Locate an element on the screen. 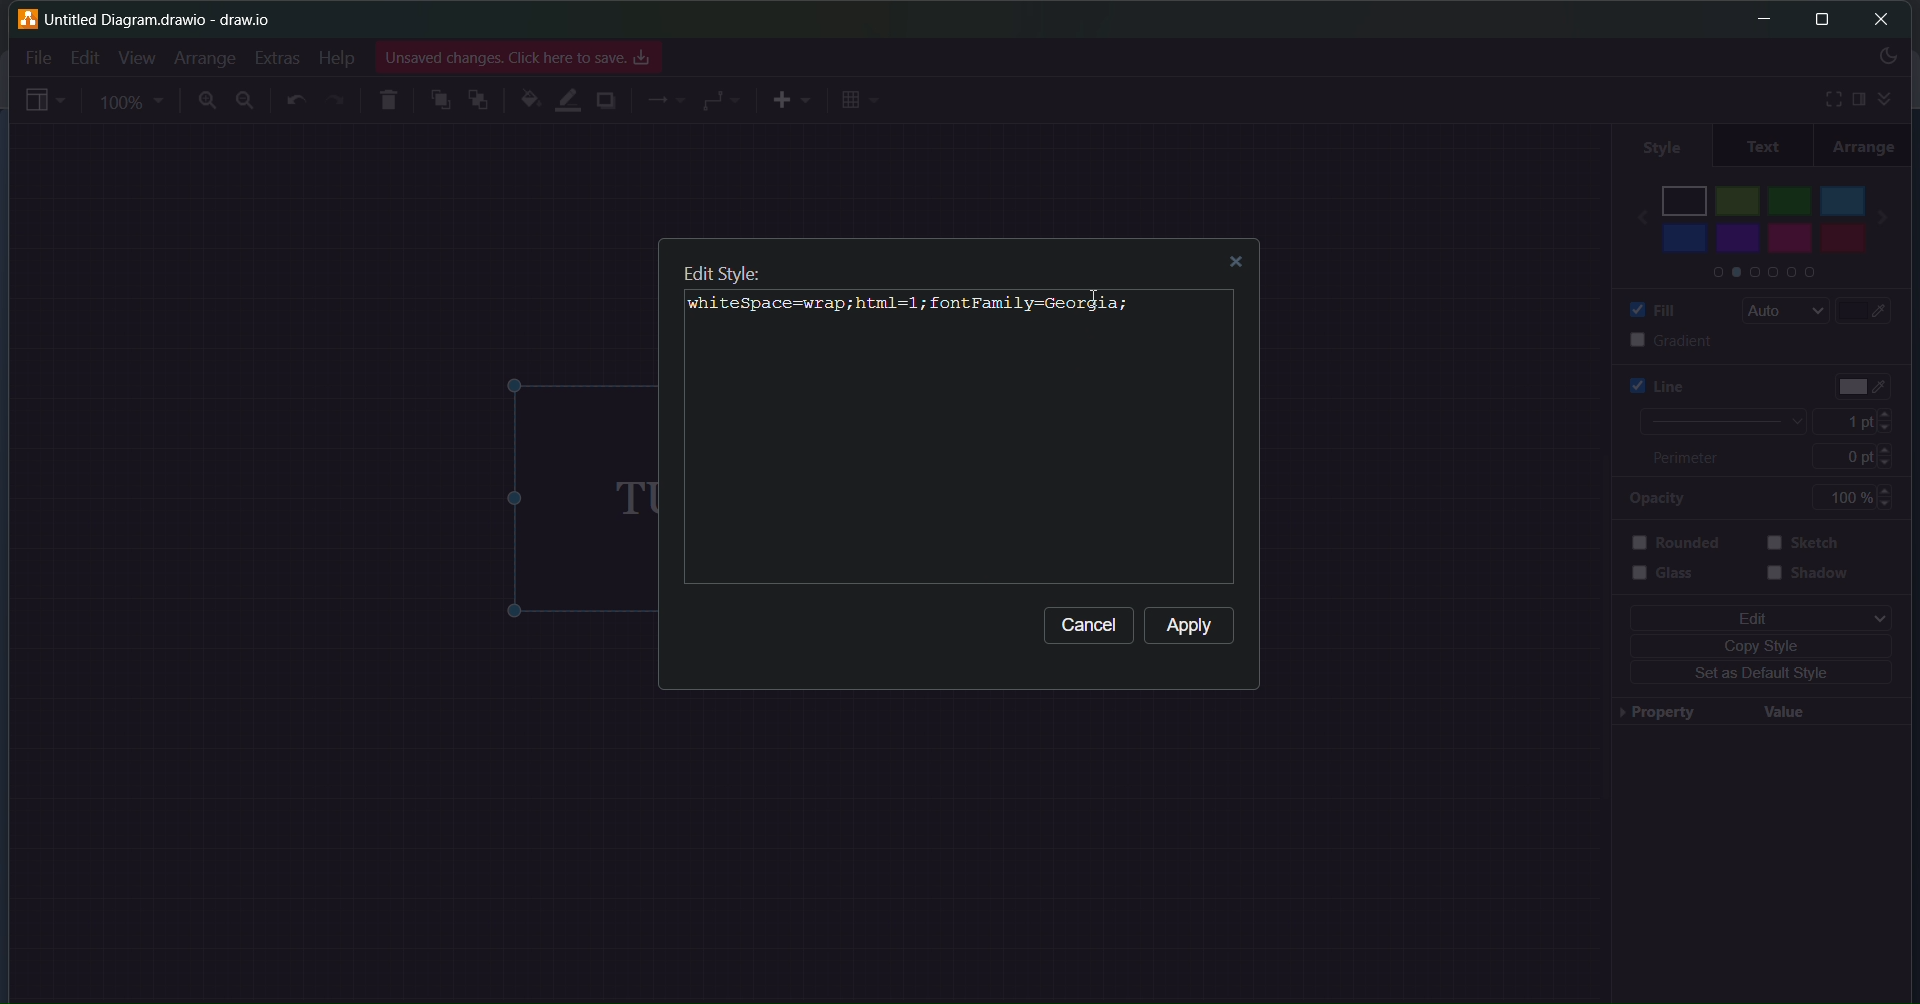 The width and height of the screenshot is (1920, 1004). auto is located at coordinates (1779, 311).